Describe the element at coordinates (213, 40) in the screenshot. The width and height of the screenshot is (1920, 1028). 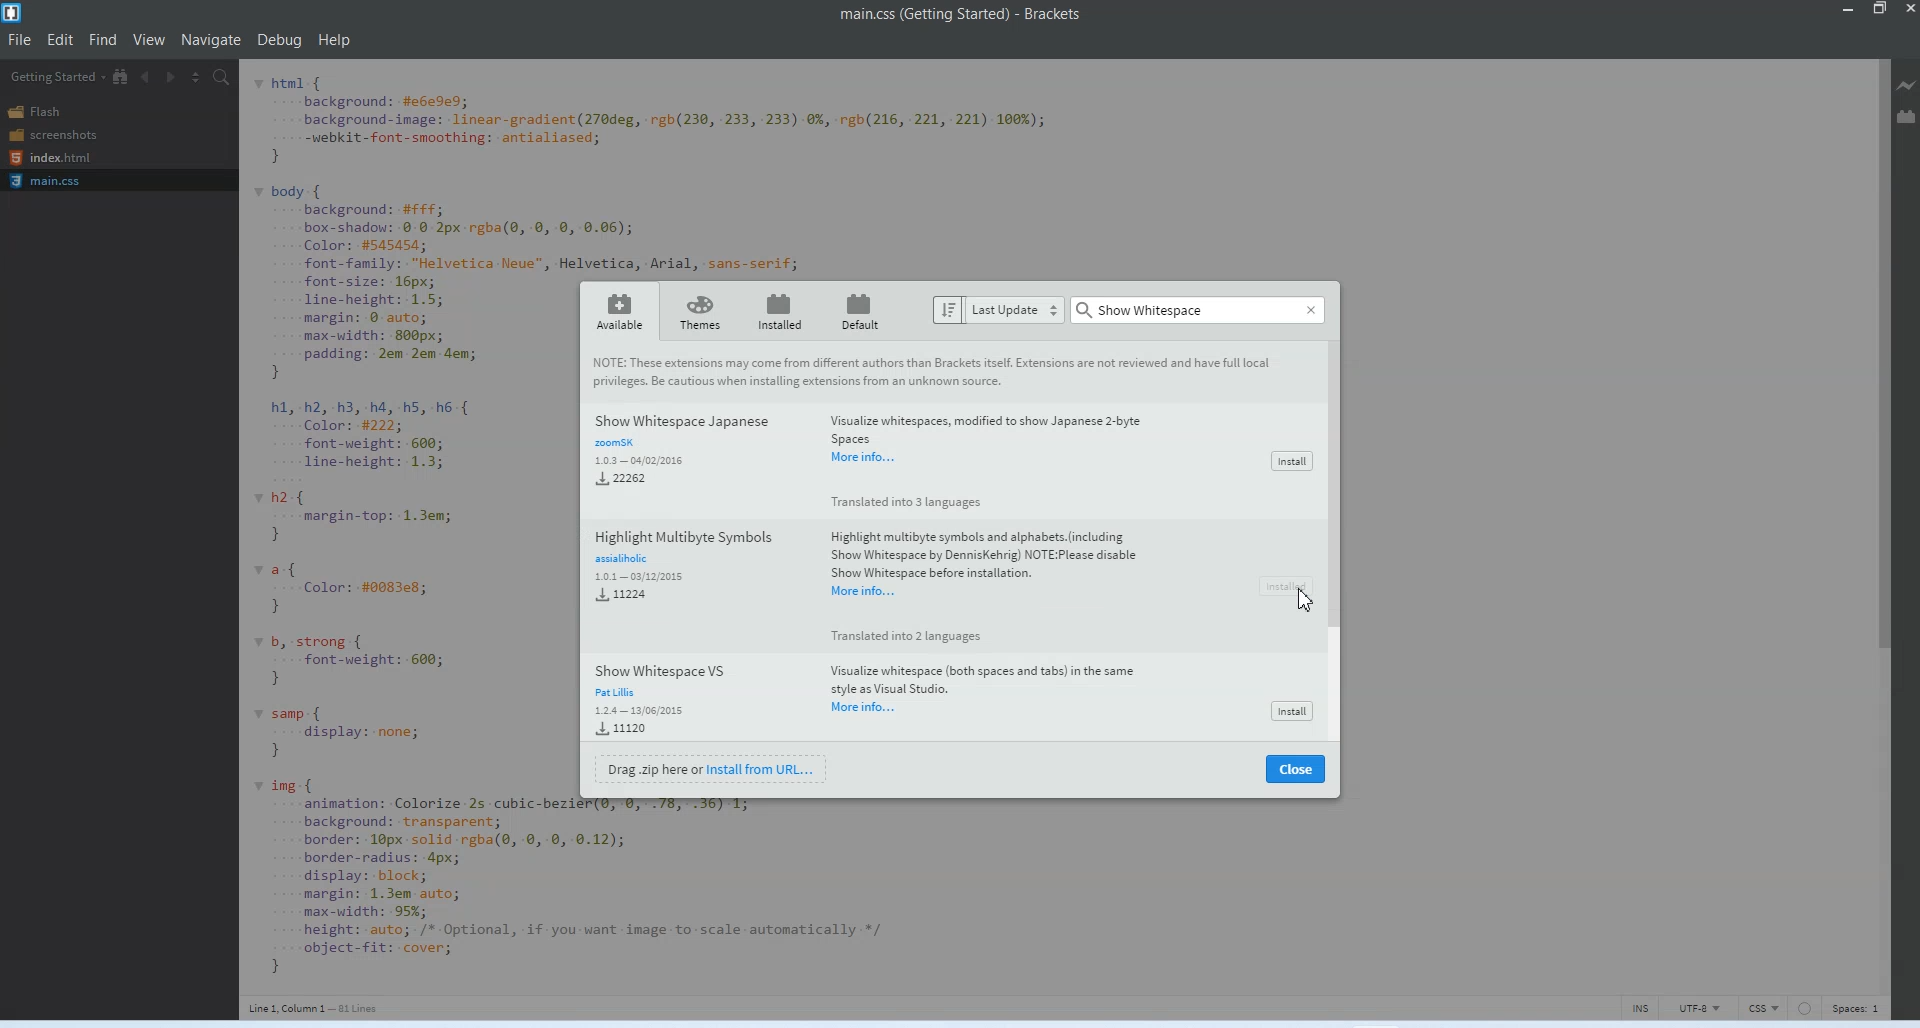
I see `Navigate` at that location.